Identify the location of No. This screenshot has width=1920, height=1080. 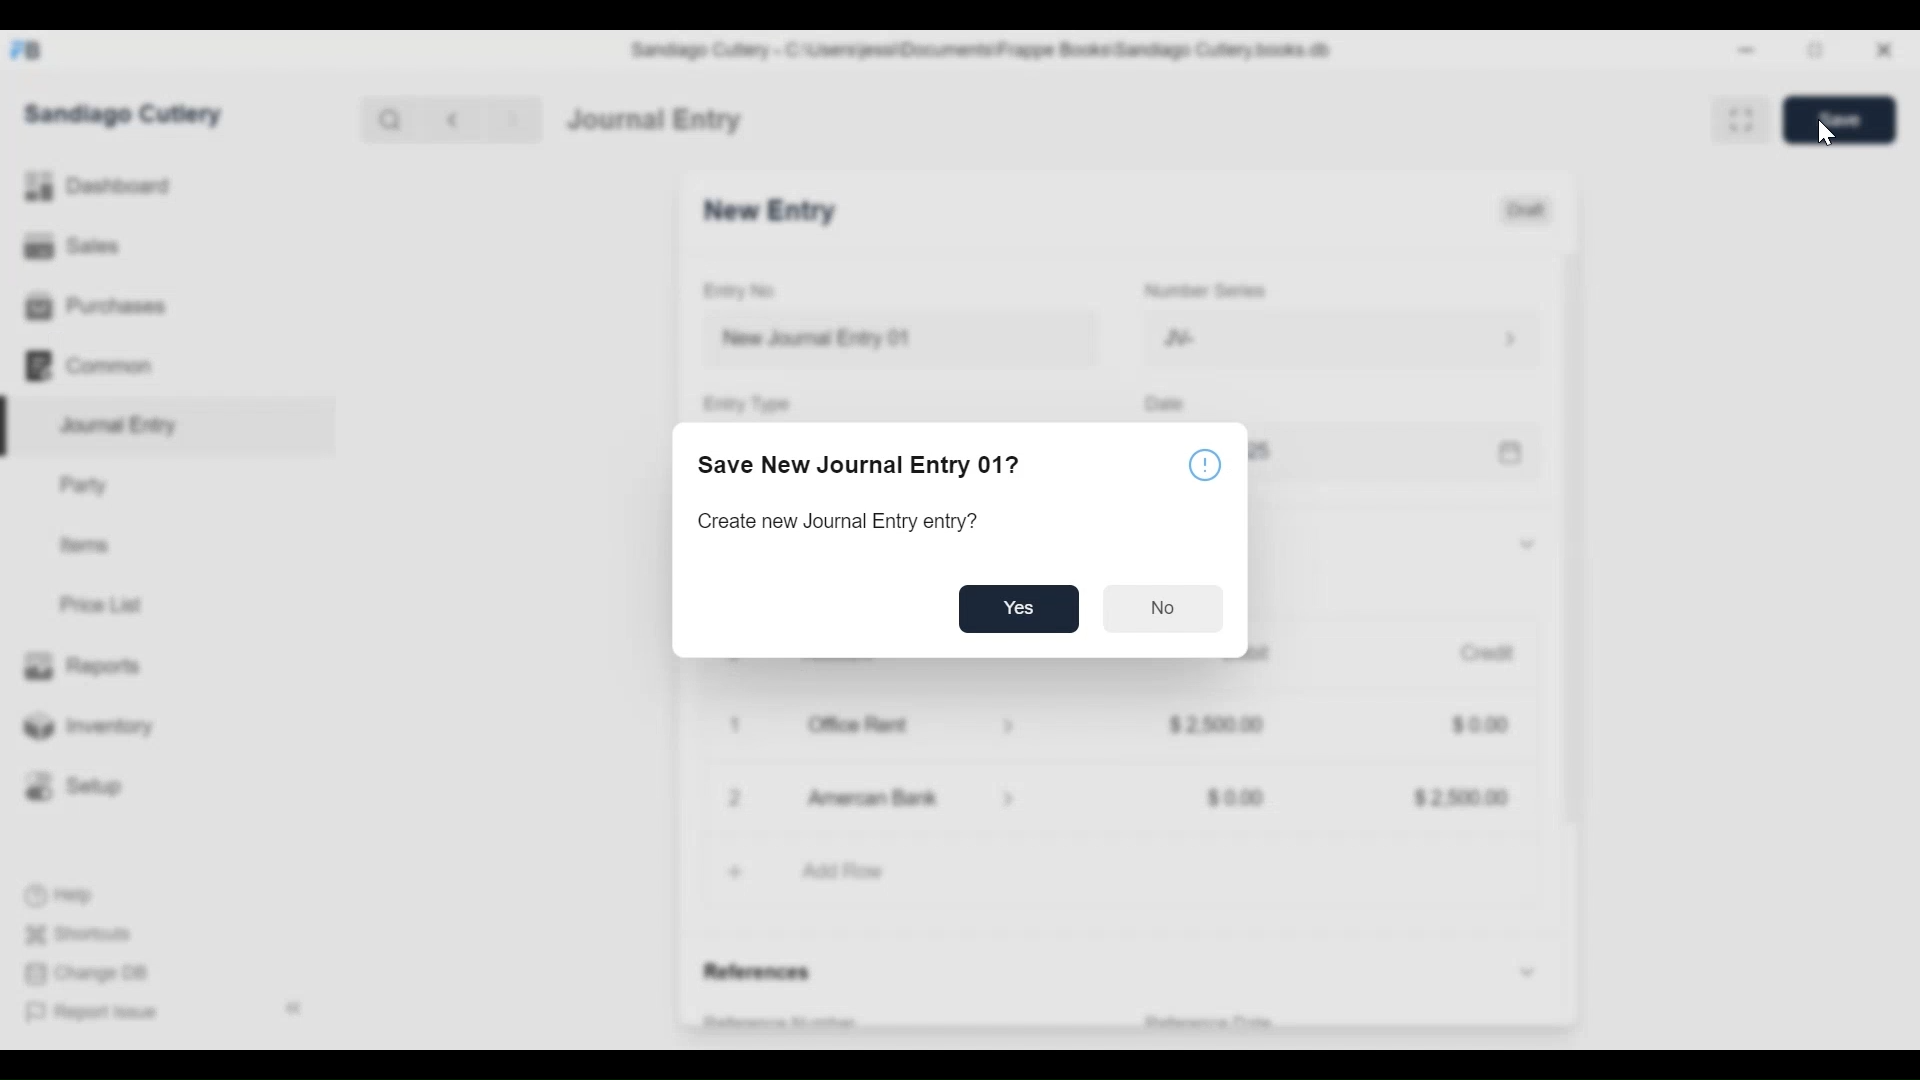
(1168, 612).